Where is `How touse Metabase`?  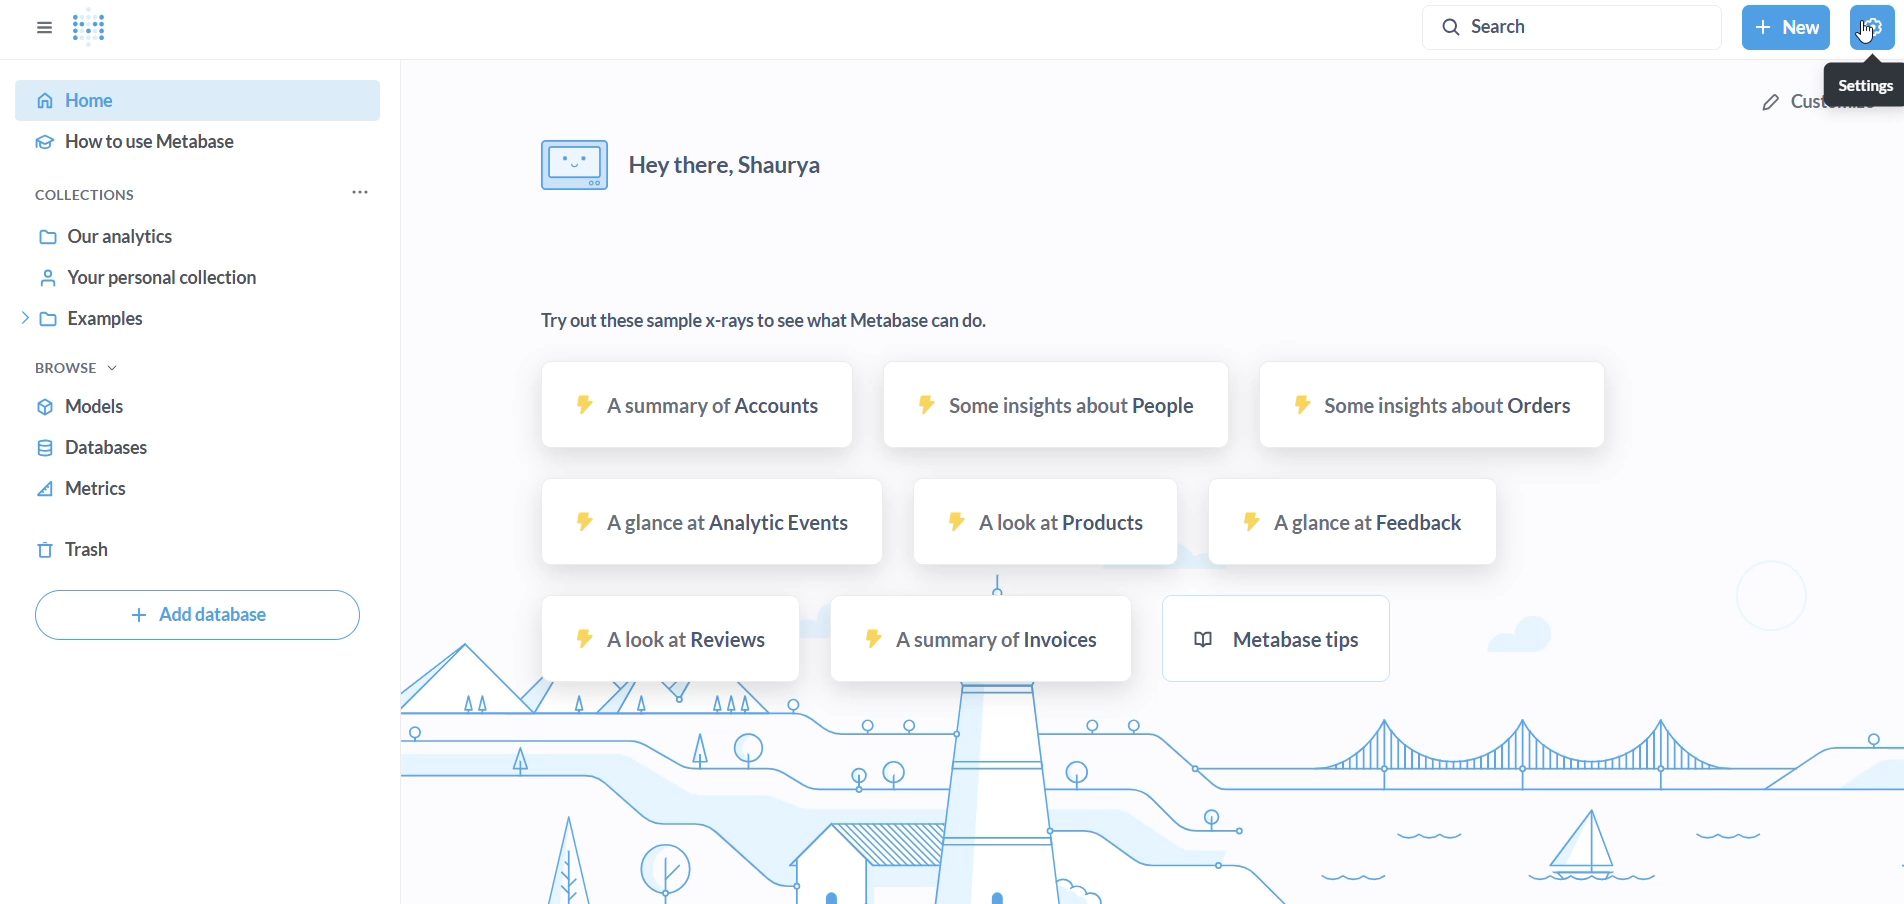
How touse Metabase is located at coordinates (135, 146).